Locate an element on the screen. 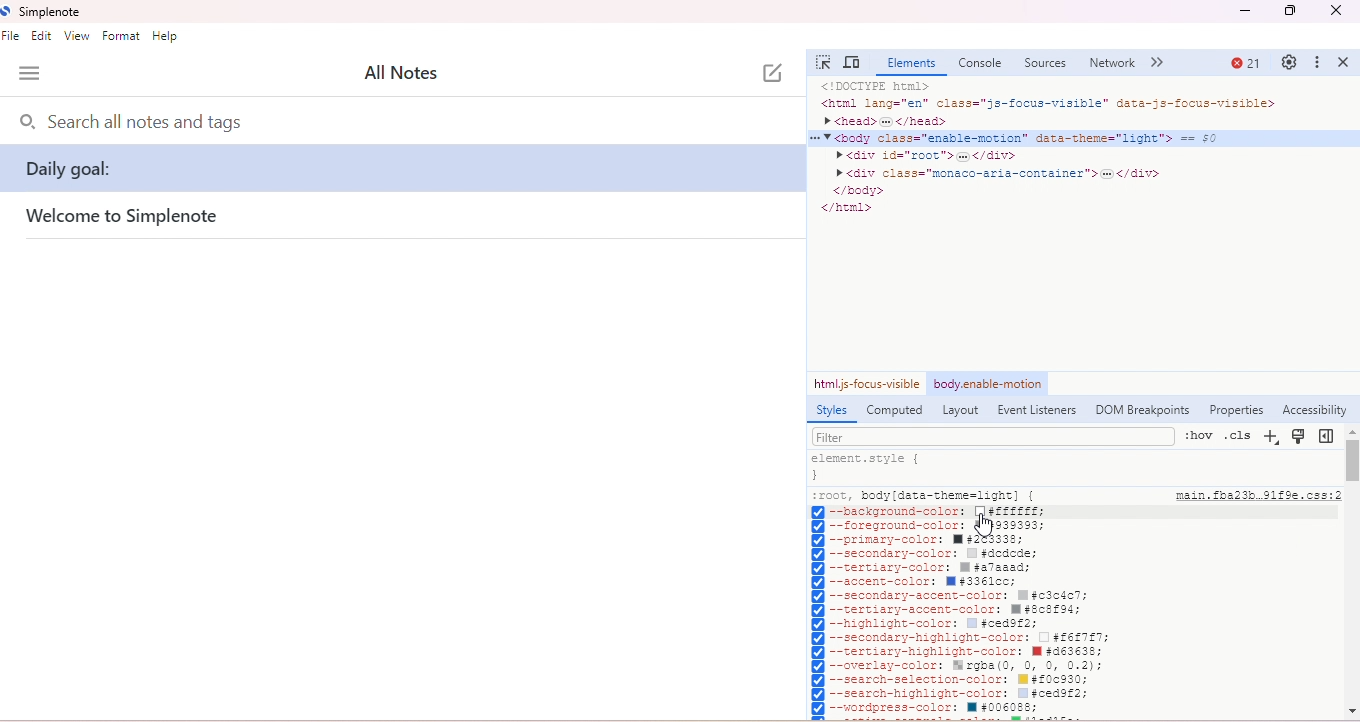 The height and width of the screenshot is (722, 1360). edit is located at coordinates (44, 37).